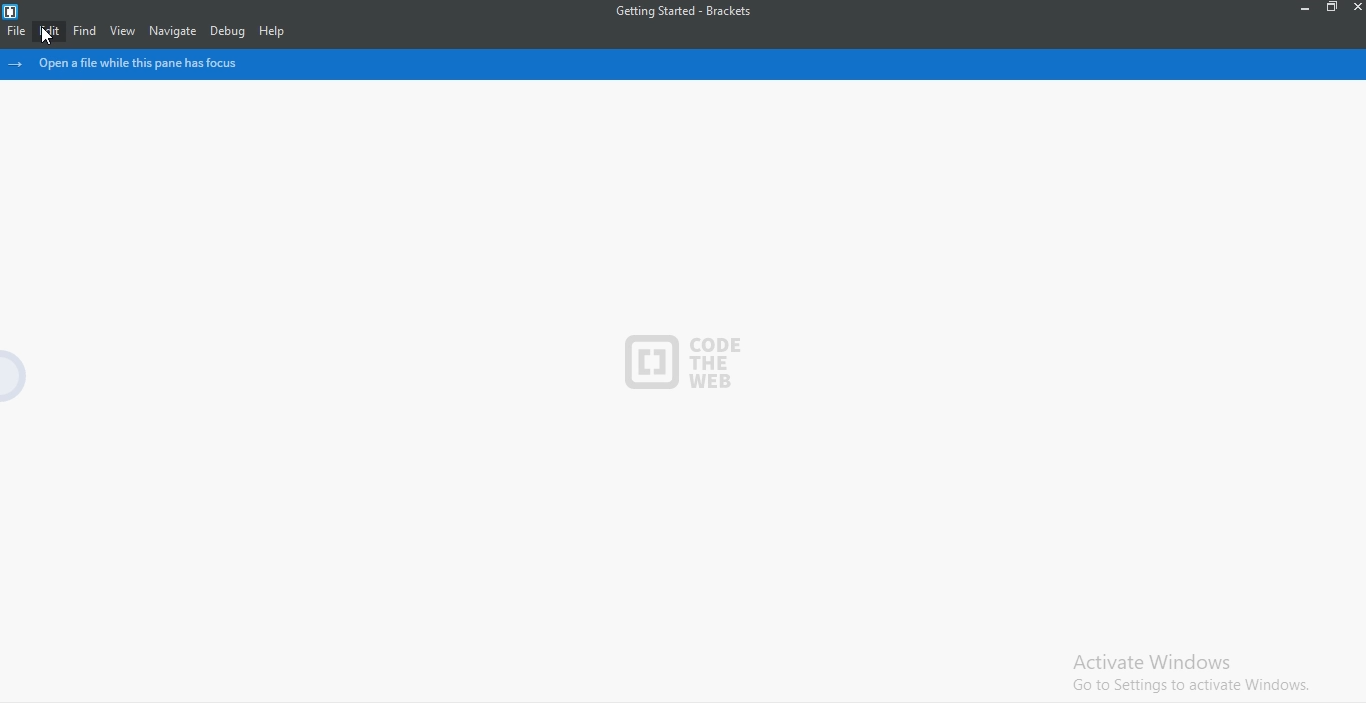 The height and width of the screenshot is (724, 1366). What do you see at coordinates (682, 361) in the screenshot?
I see `code the web logo` at bounding box center [682, 361].